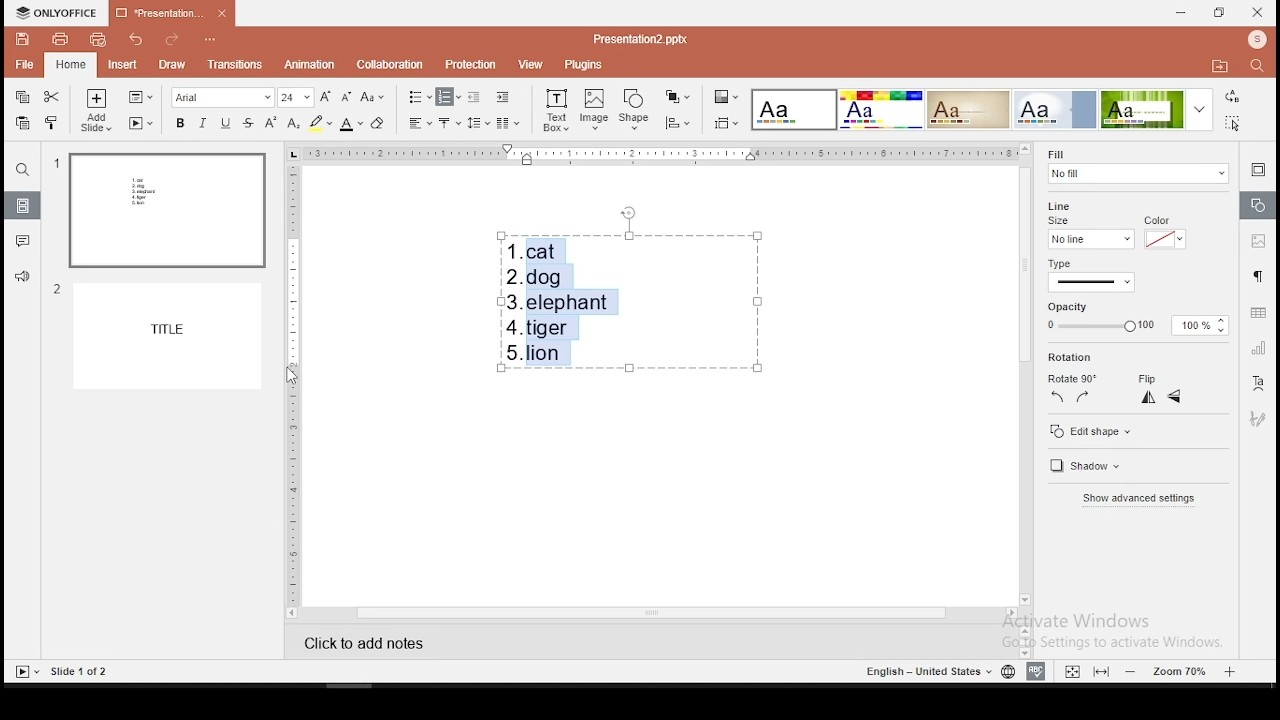 This screenshot has height=720, width=1280. What do you see at coordinates (470, 63) in the screenshot?
I see `protection` at bounding box center [470, 63].